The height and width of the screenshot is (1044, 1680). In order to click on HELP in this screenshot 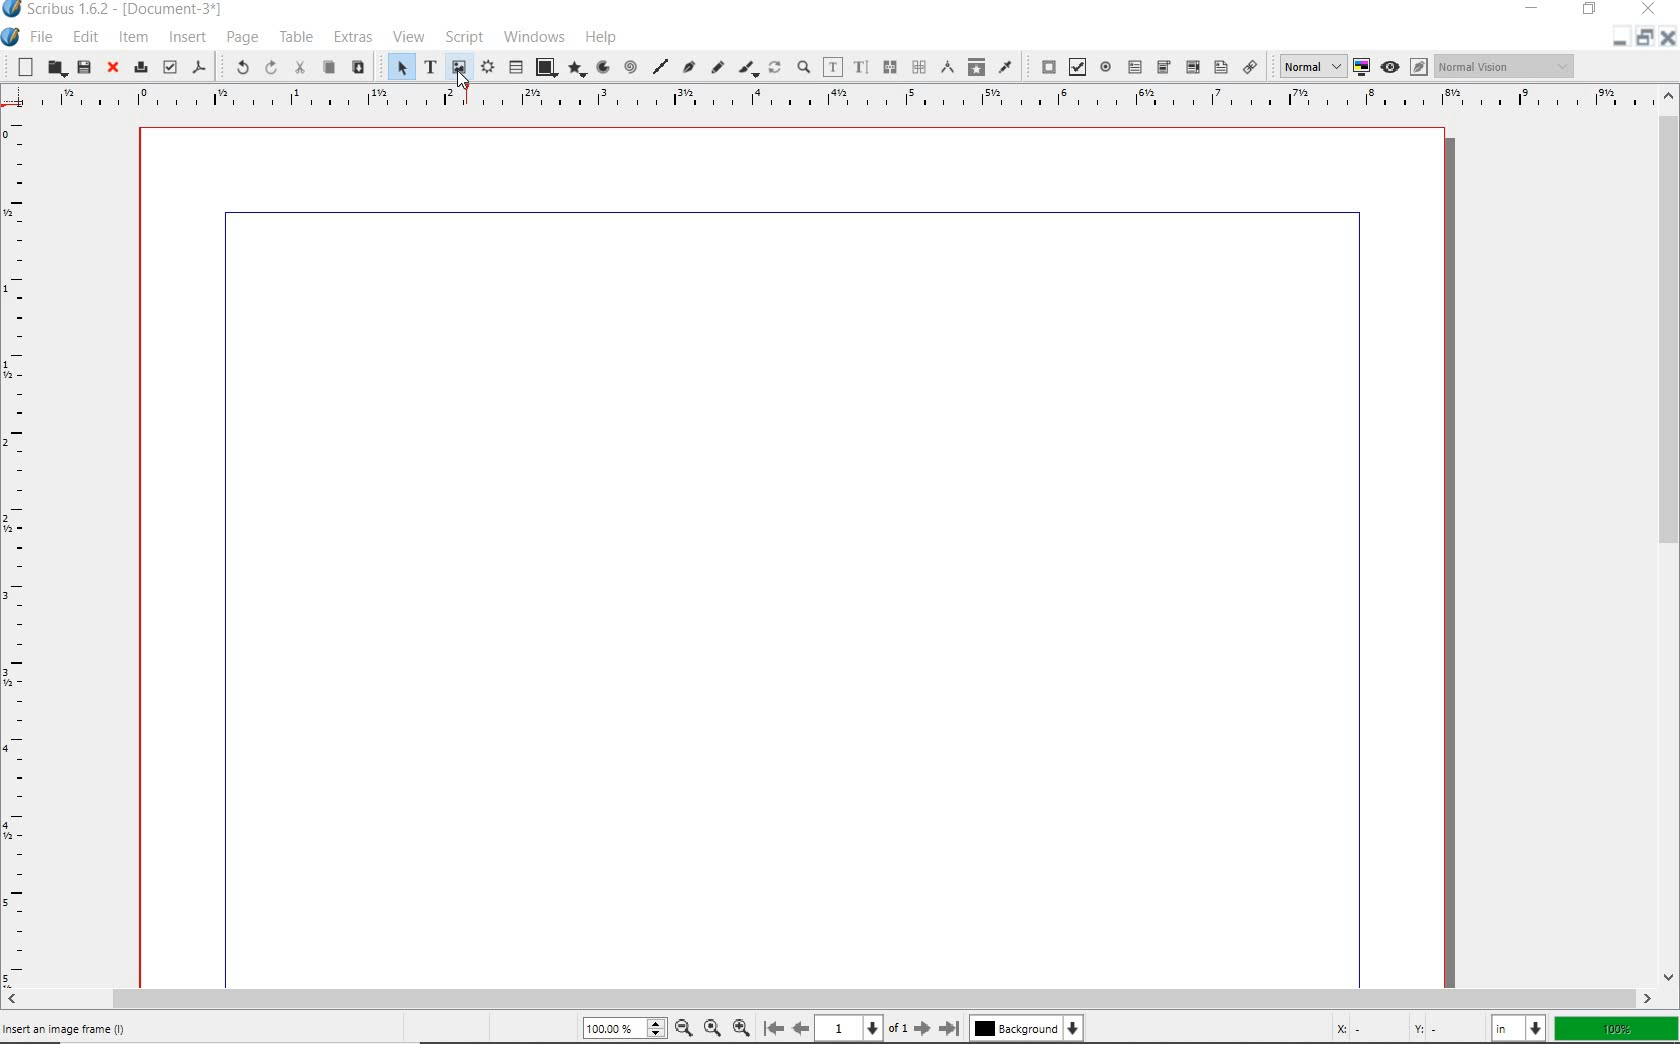, I will do `click(602, 37)`.